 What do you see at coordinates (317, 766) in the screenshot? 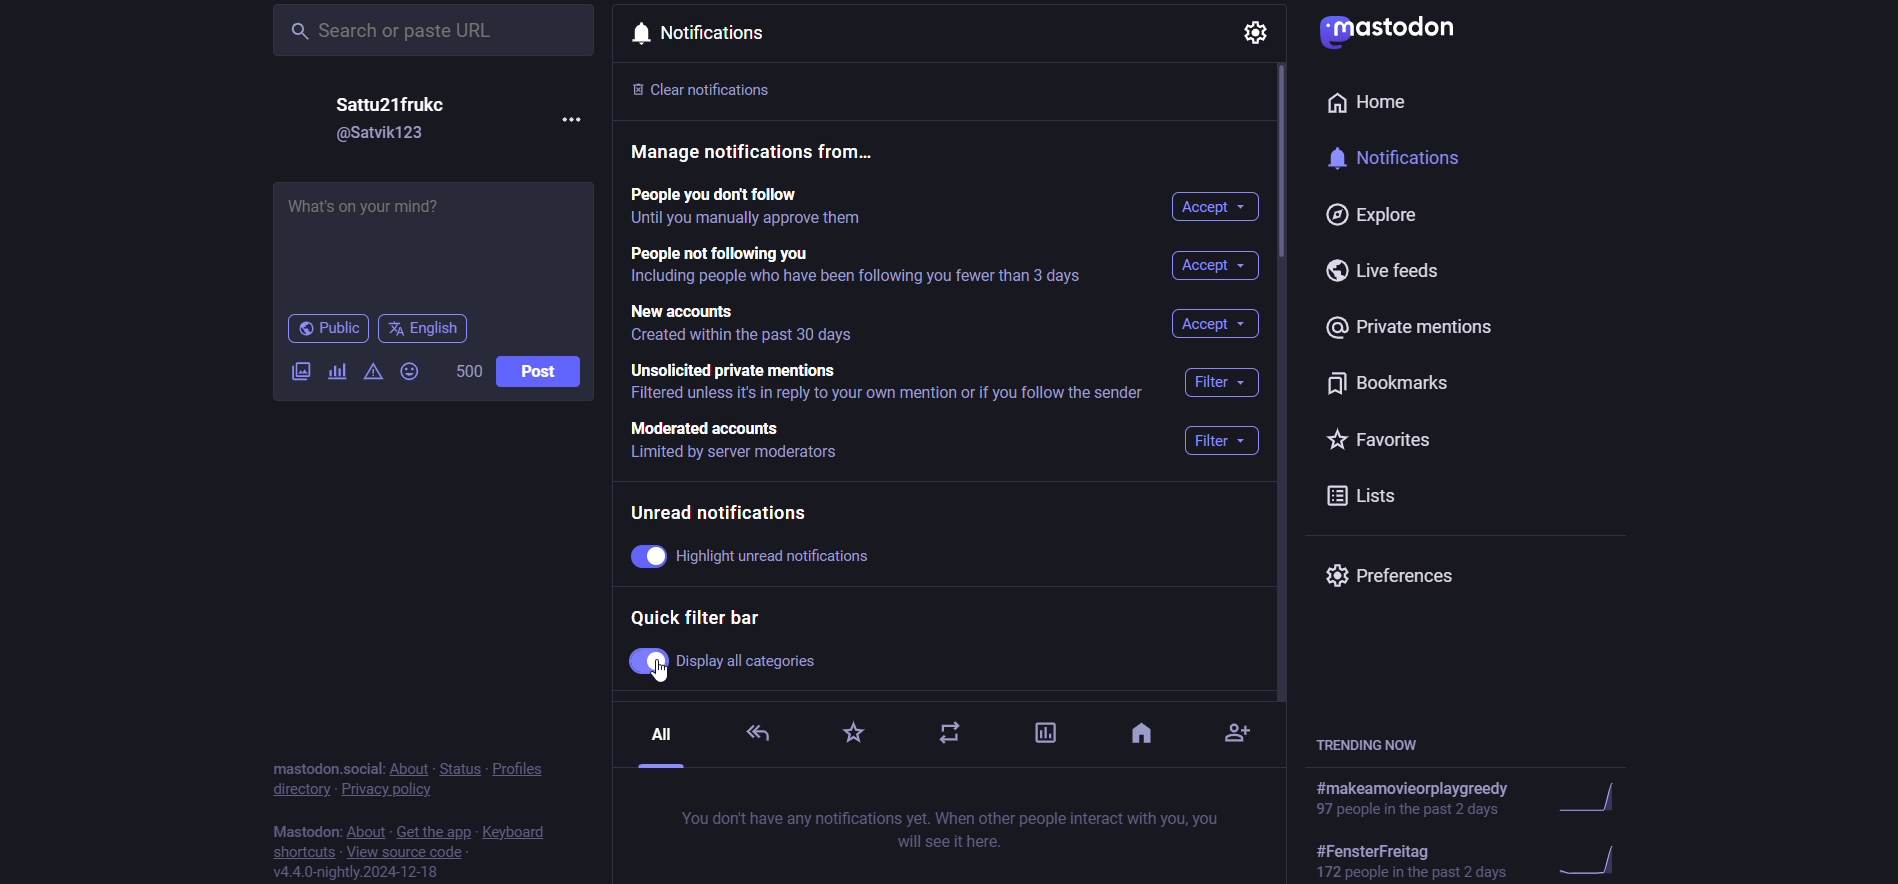
I see `mastodon social` at bounding box center [317, 766].